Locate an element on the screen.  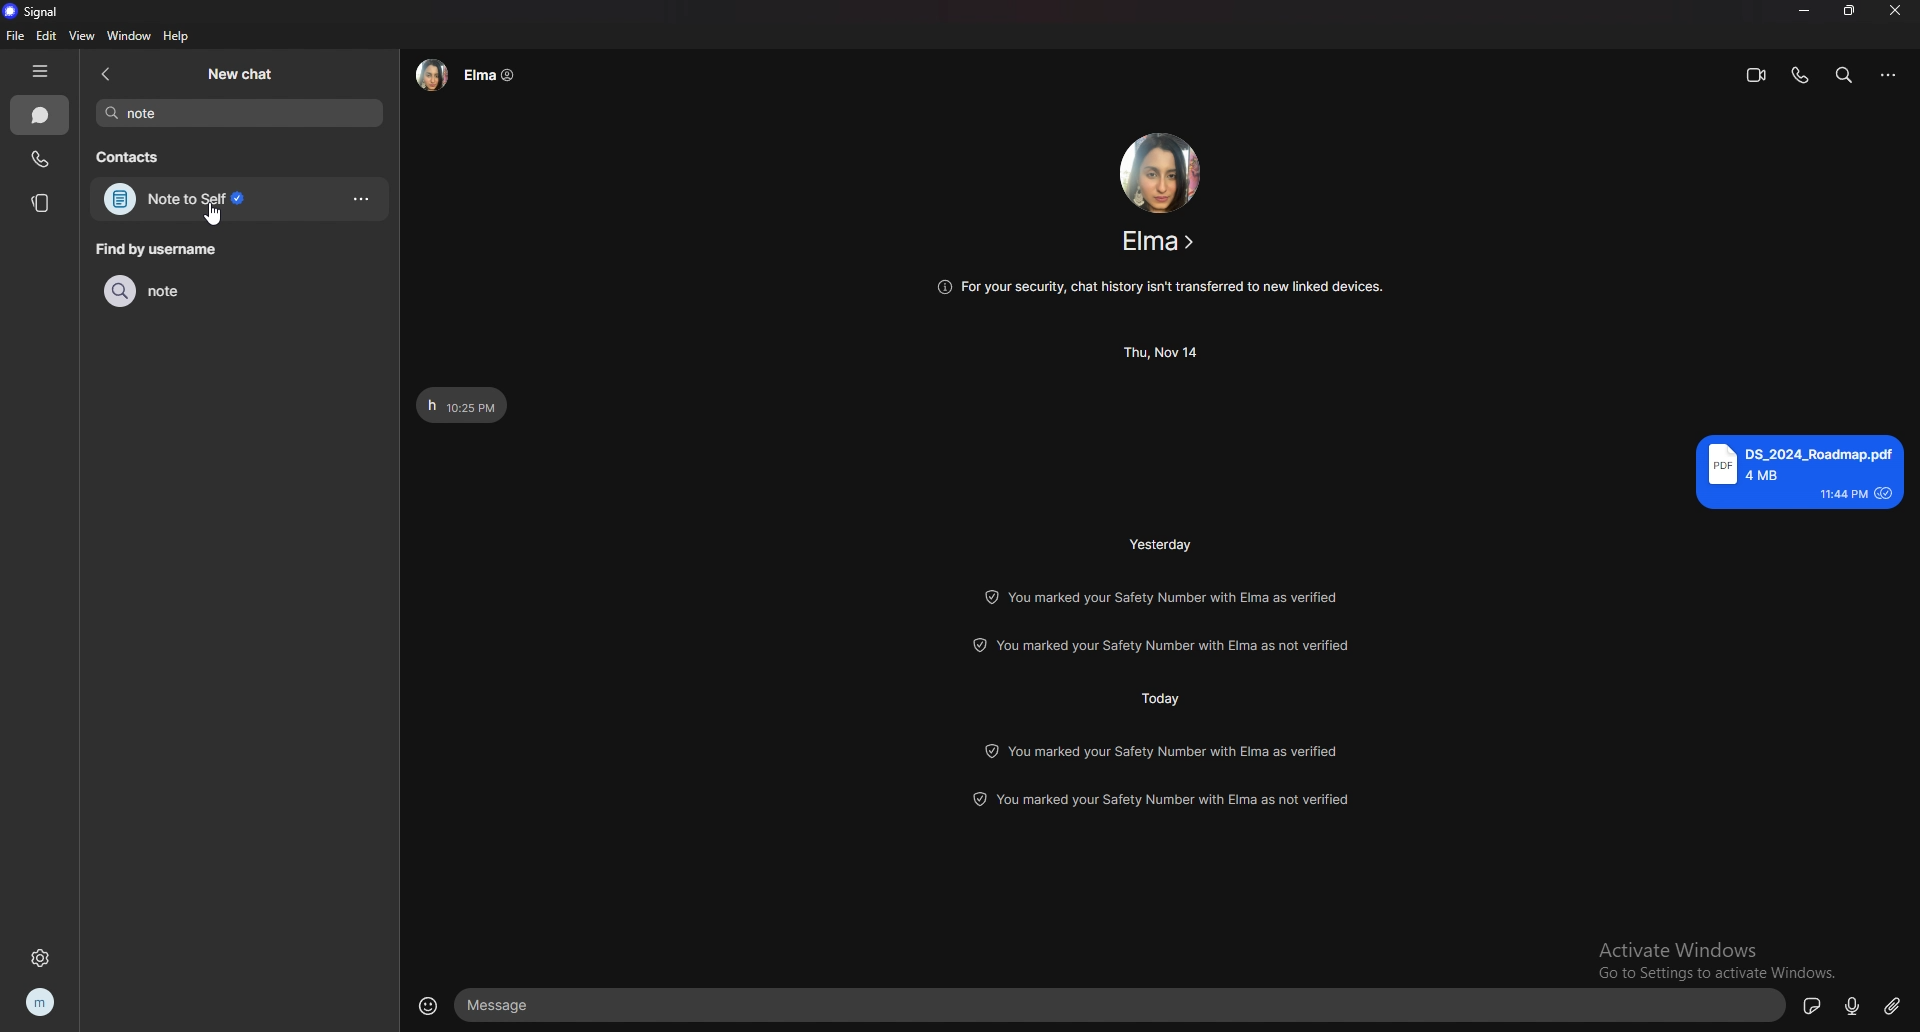
note to self is located at coordinates (211, 200).